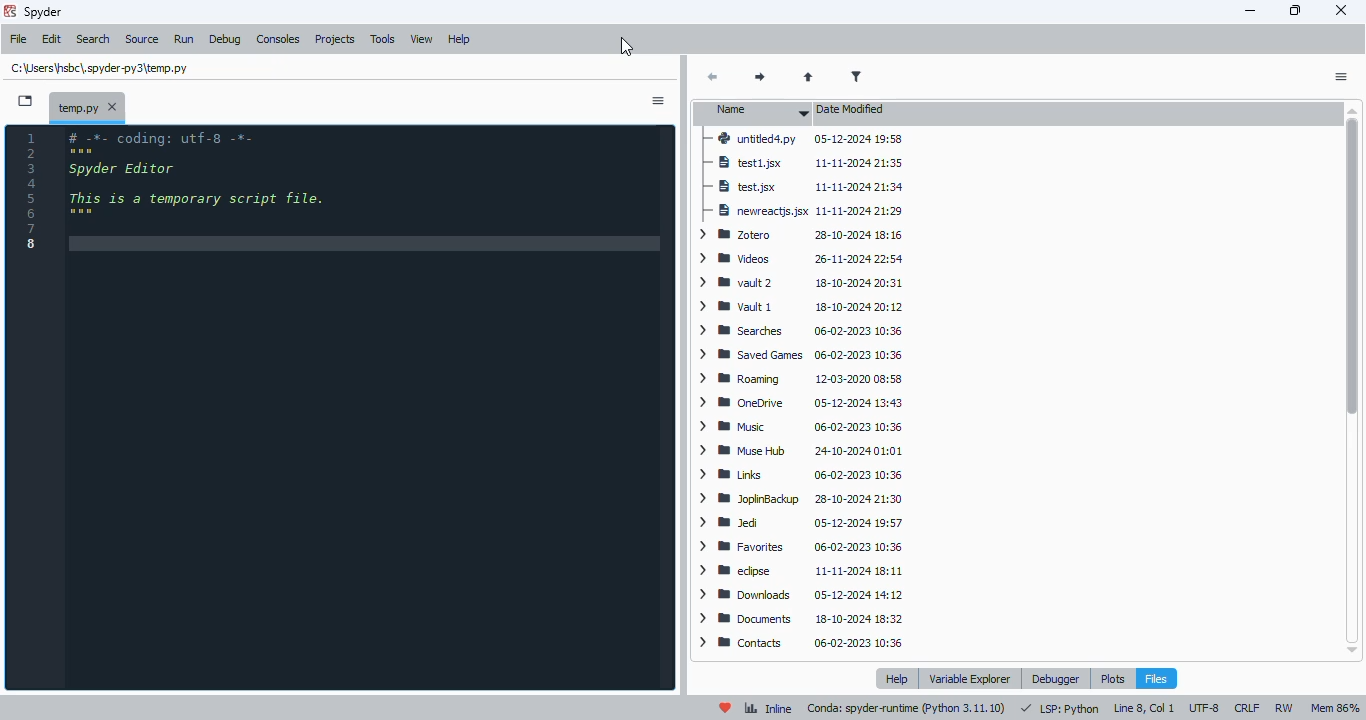 This screenshot has height=720, width=1366. I want to click on test1.jsx, so click(805, 163).